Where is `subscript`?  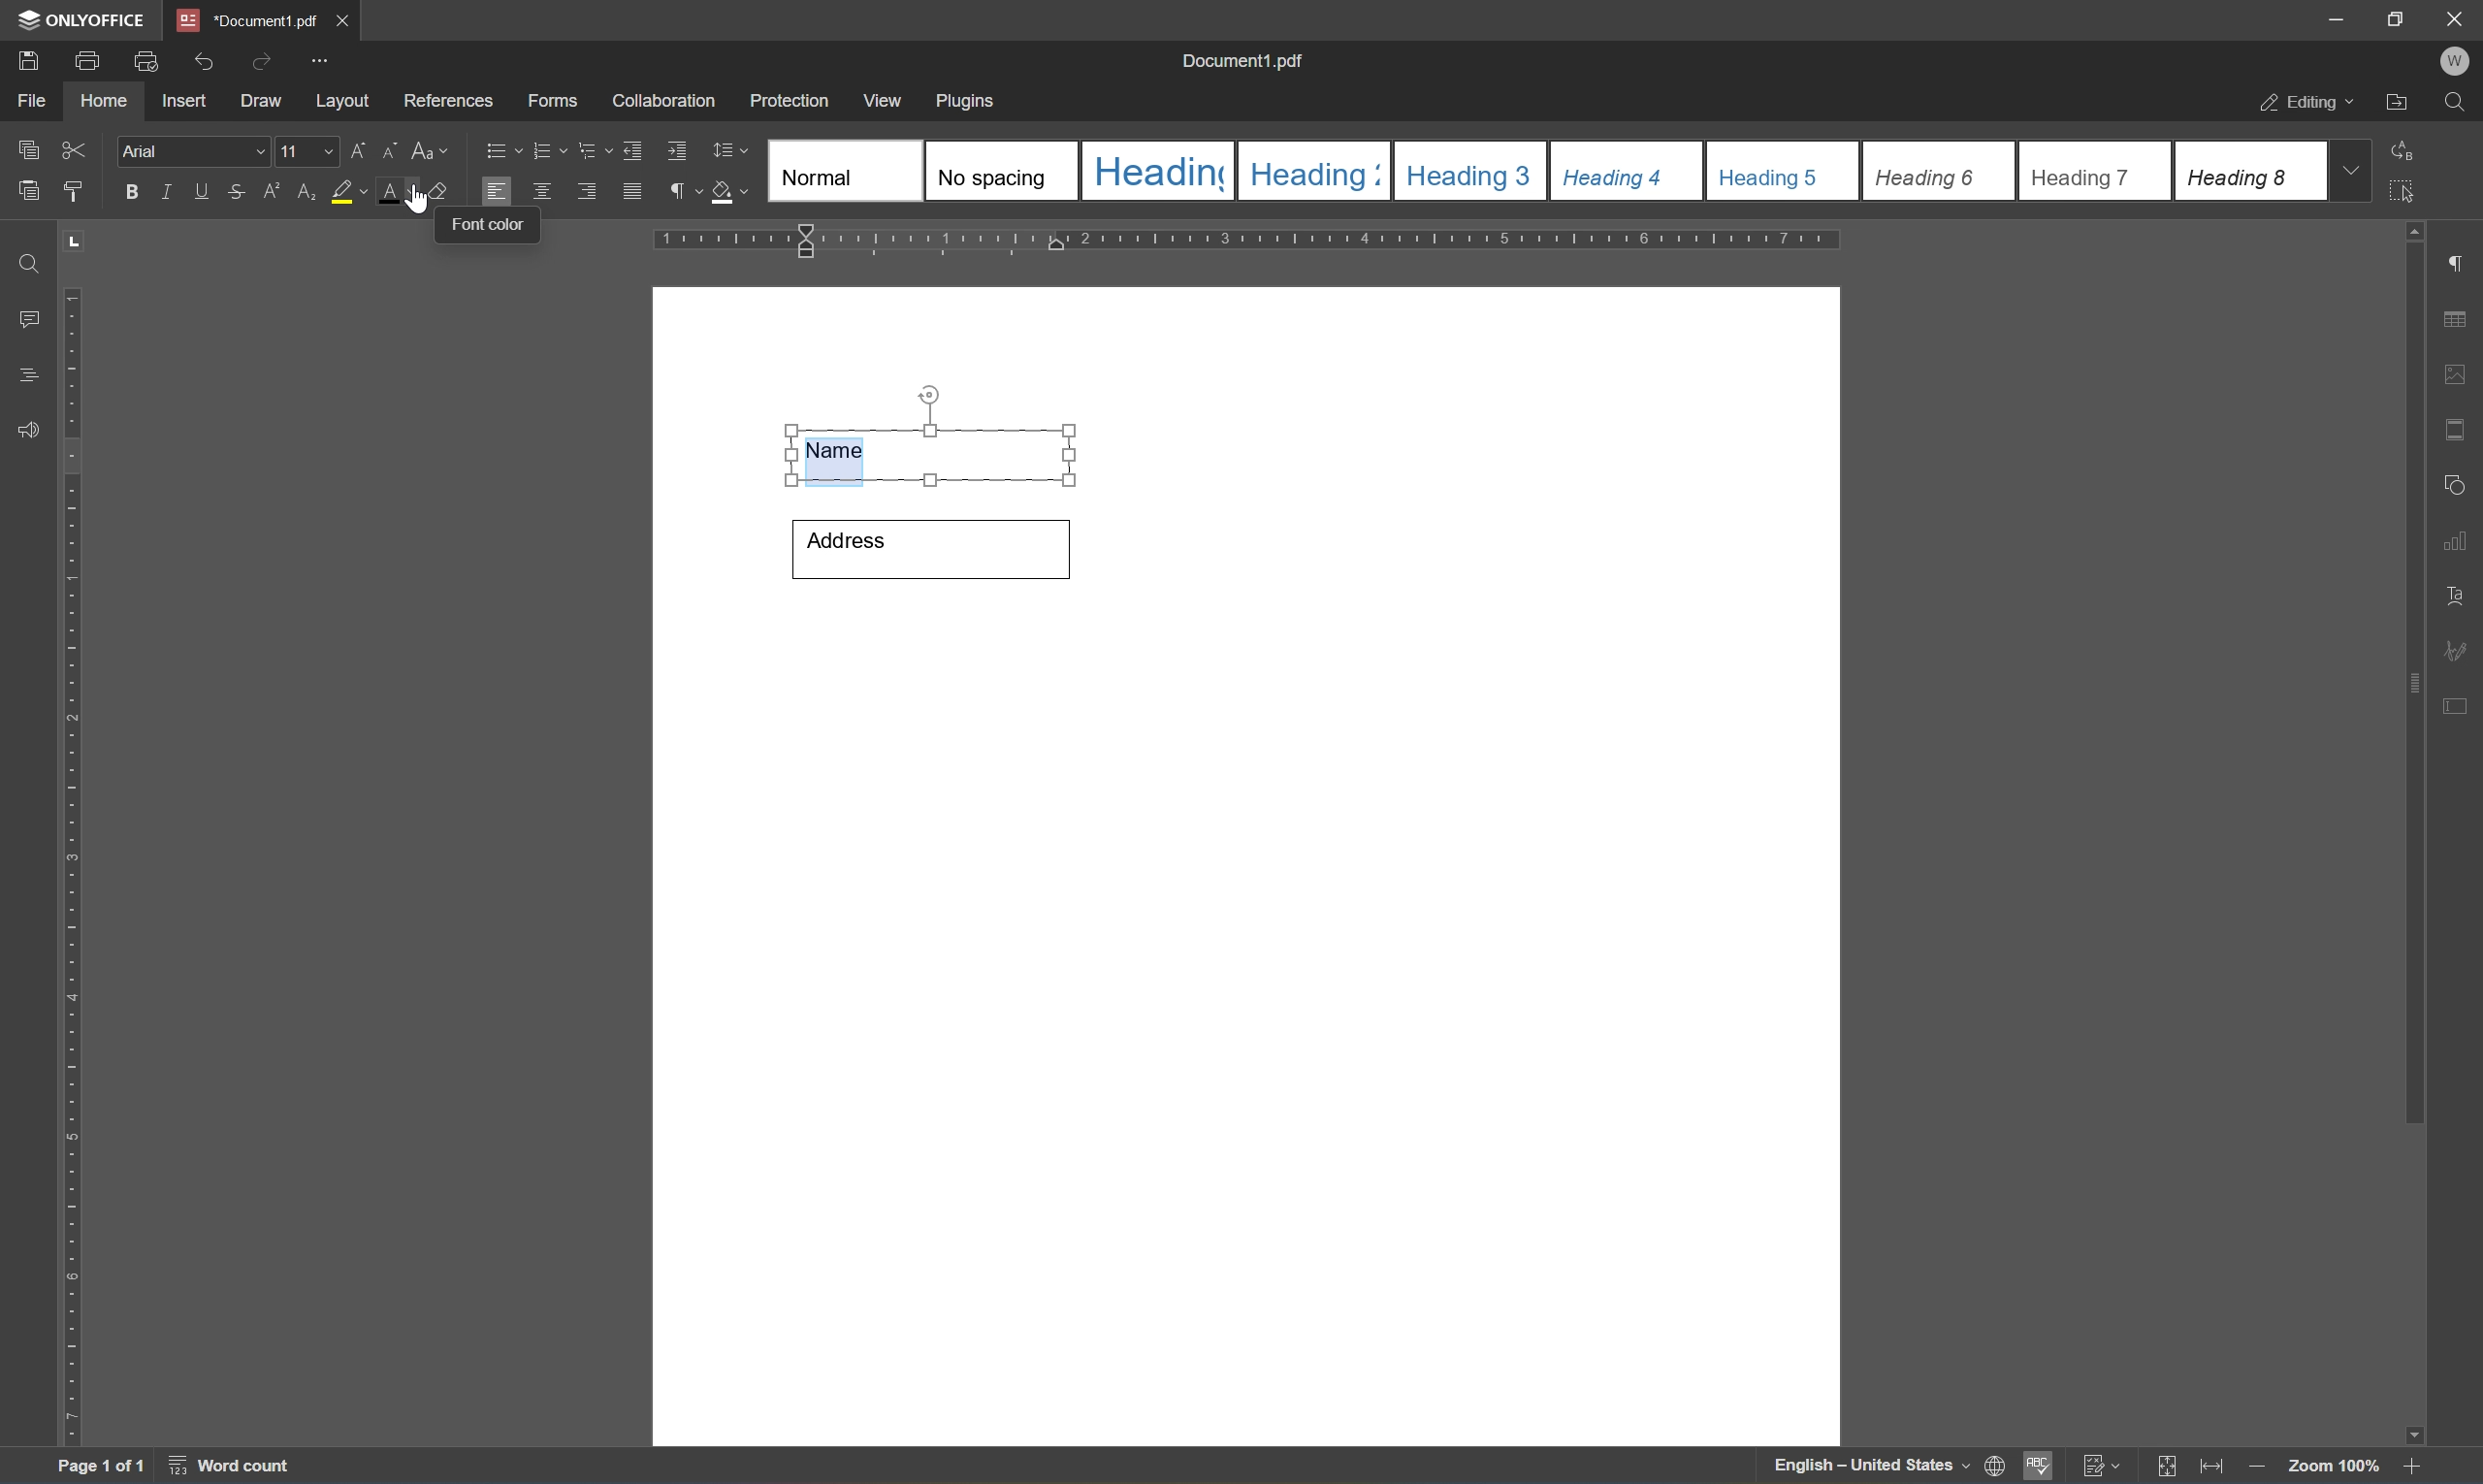
subscript is located at coordinates (304, 189).